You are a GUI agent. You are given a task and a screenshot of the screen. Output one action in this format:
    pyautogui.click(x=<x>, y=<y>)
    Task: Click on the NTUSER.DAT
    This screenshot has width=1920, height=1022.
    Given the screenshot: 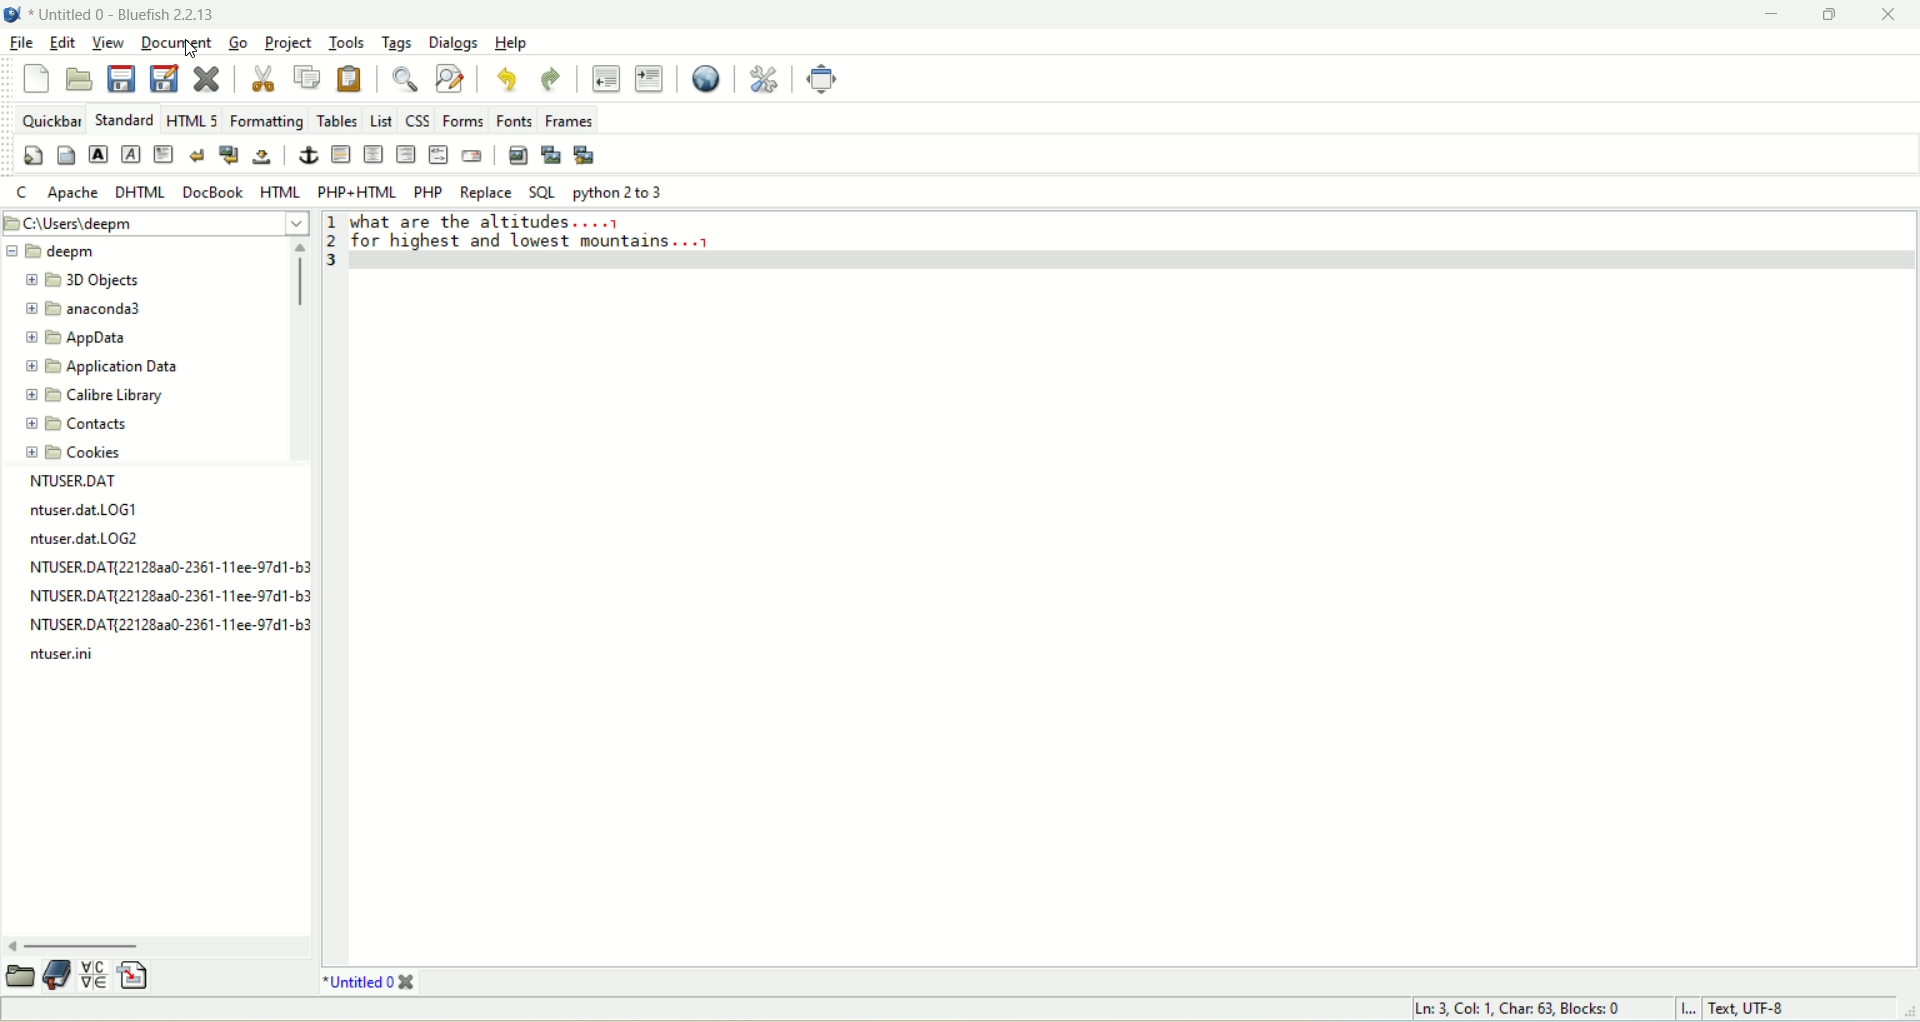 What is the action you would take?
    pyautogui.click(x=83, y=481)
    